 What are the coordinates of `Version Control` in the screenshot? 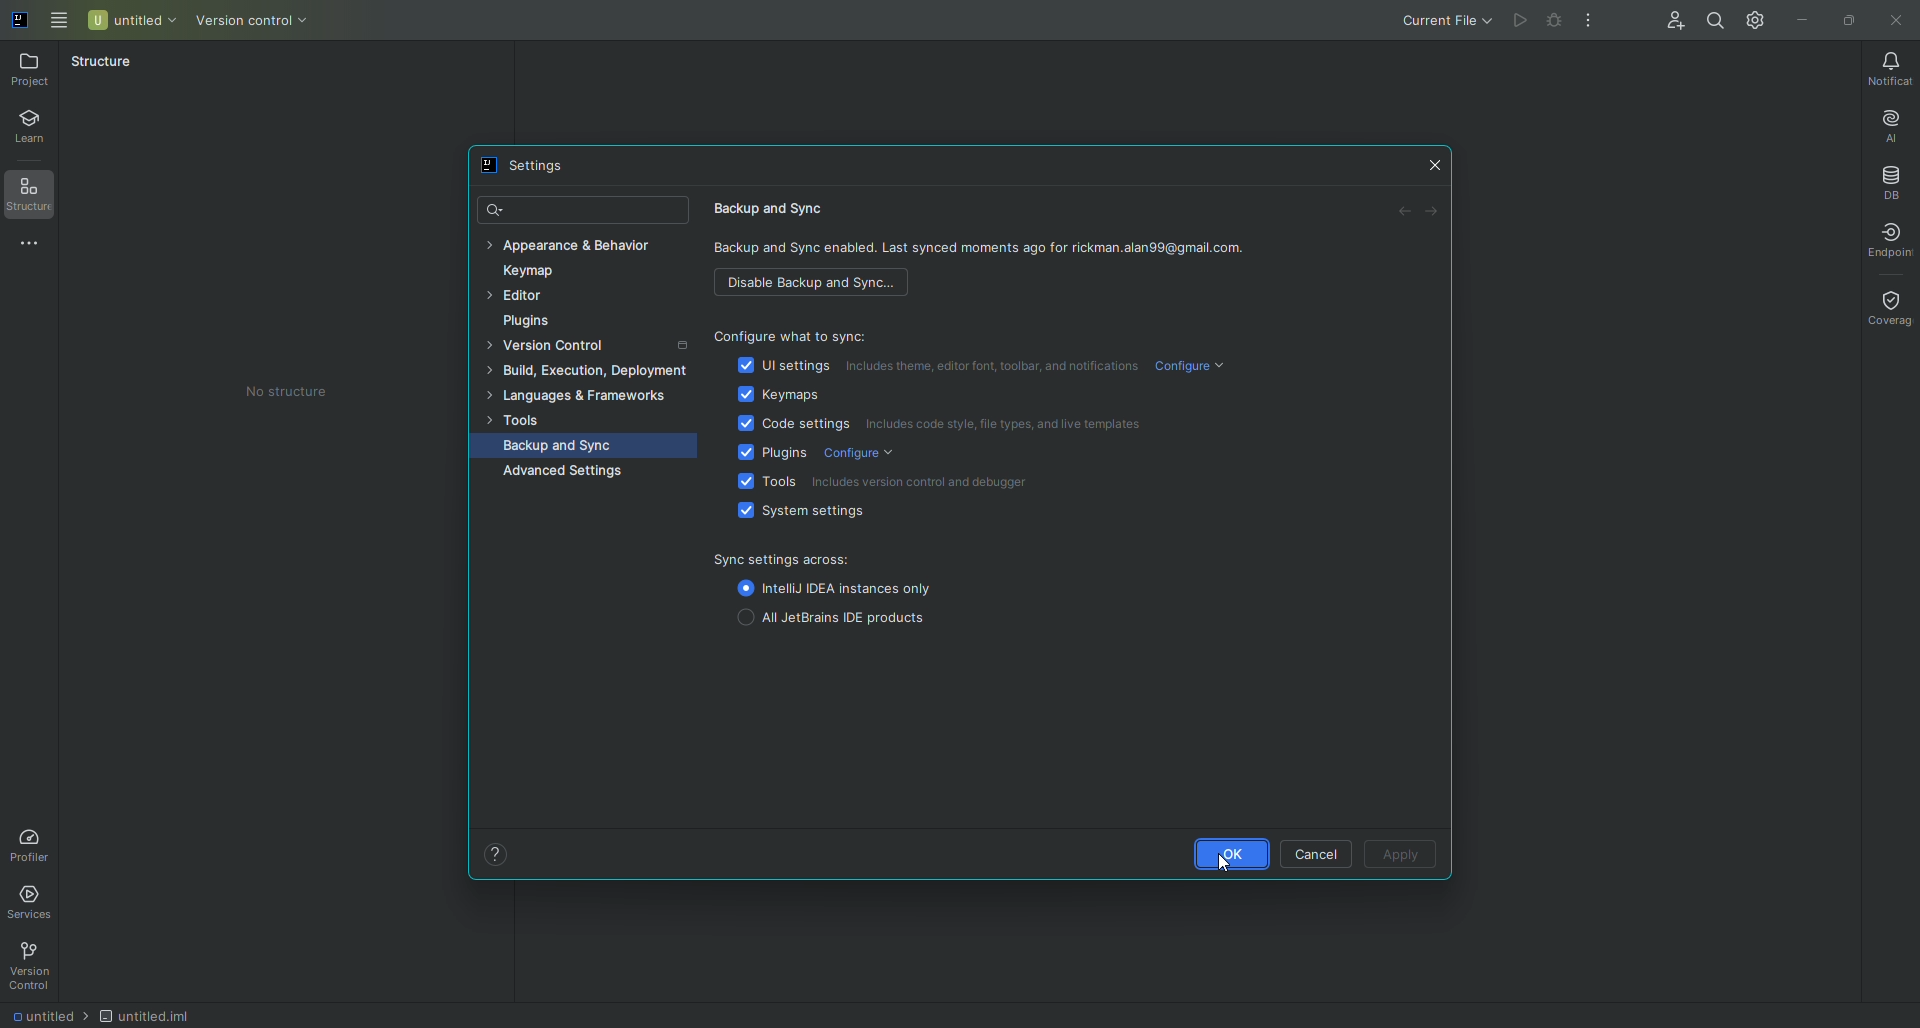 It's located at (269, 22).